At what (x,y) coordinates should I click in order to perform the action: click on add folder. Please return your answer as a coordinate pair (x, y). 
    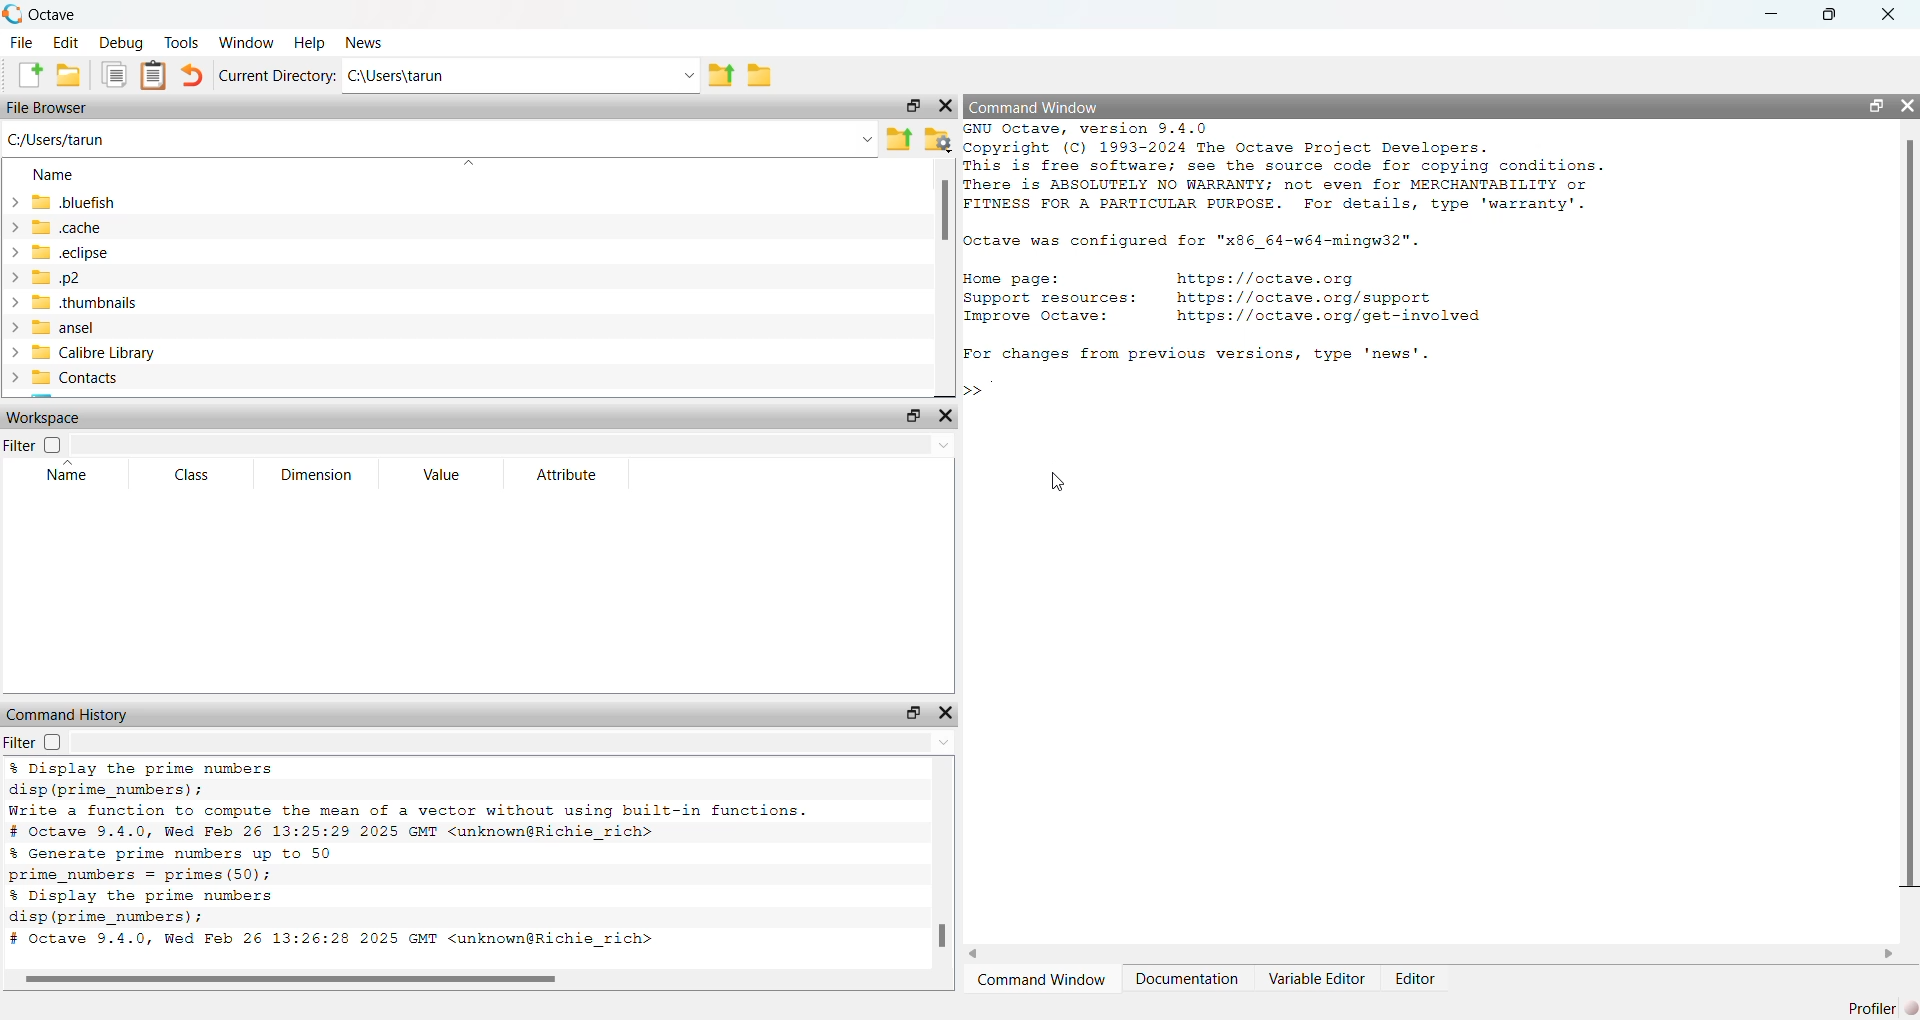
    Looking at the image, I should click on (69, 75).